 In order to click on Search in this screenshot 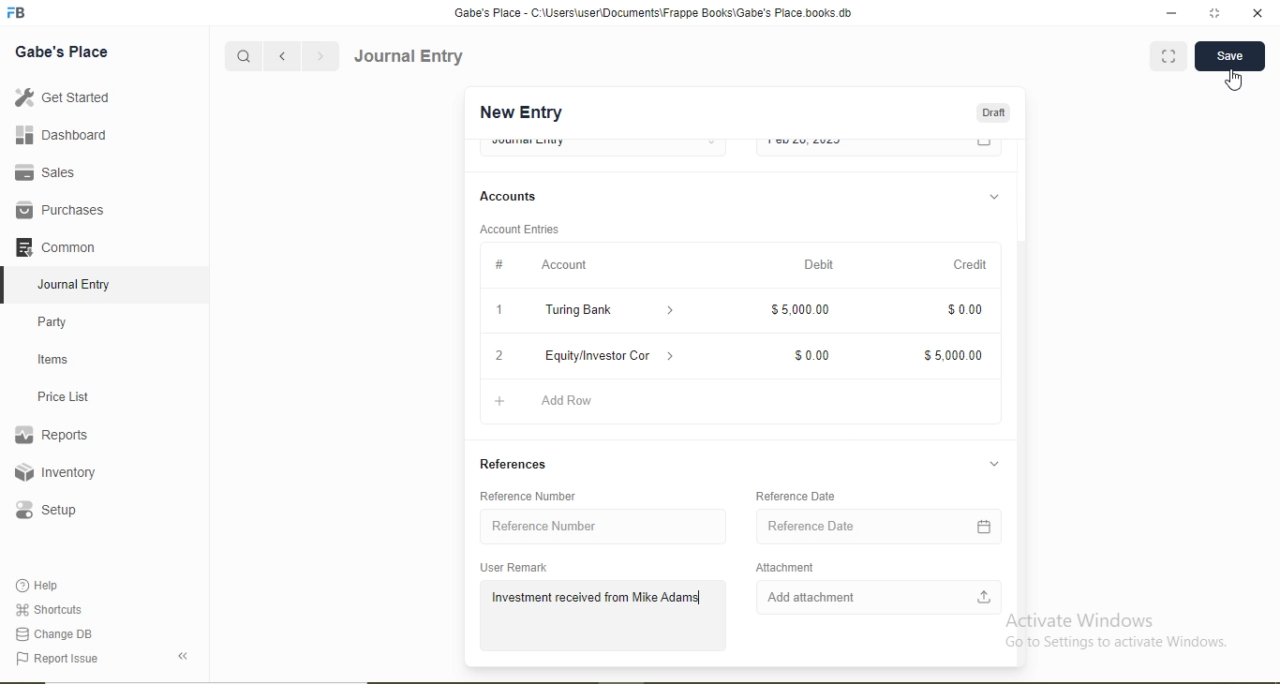, I will do `click(242, 57)`.